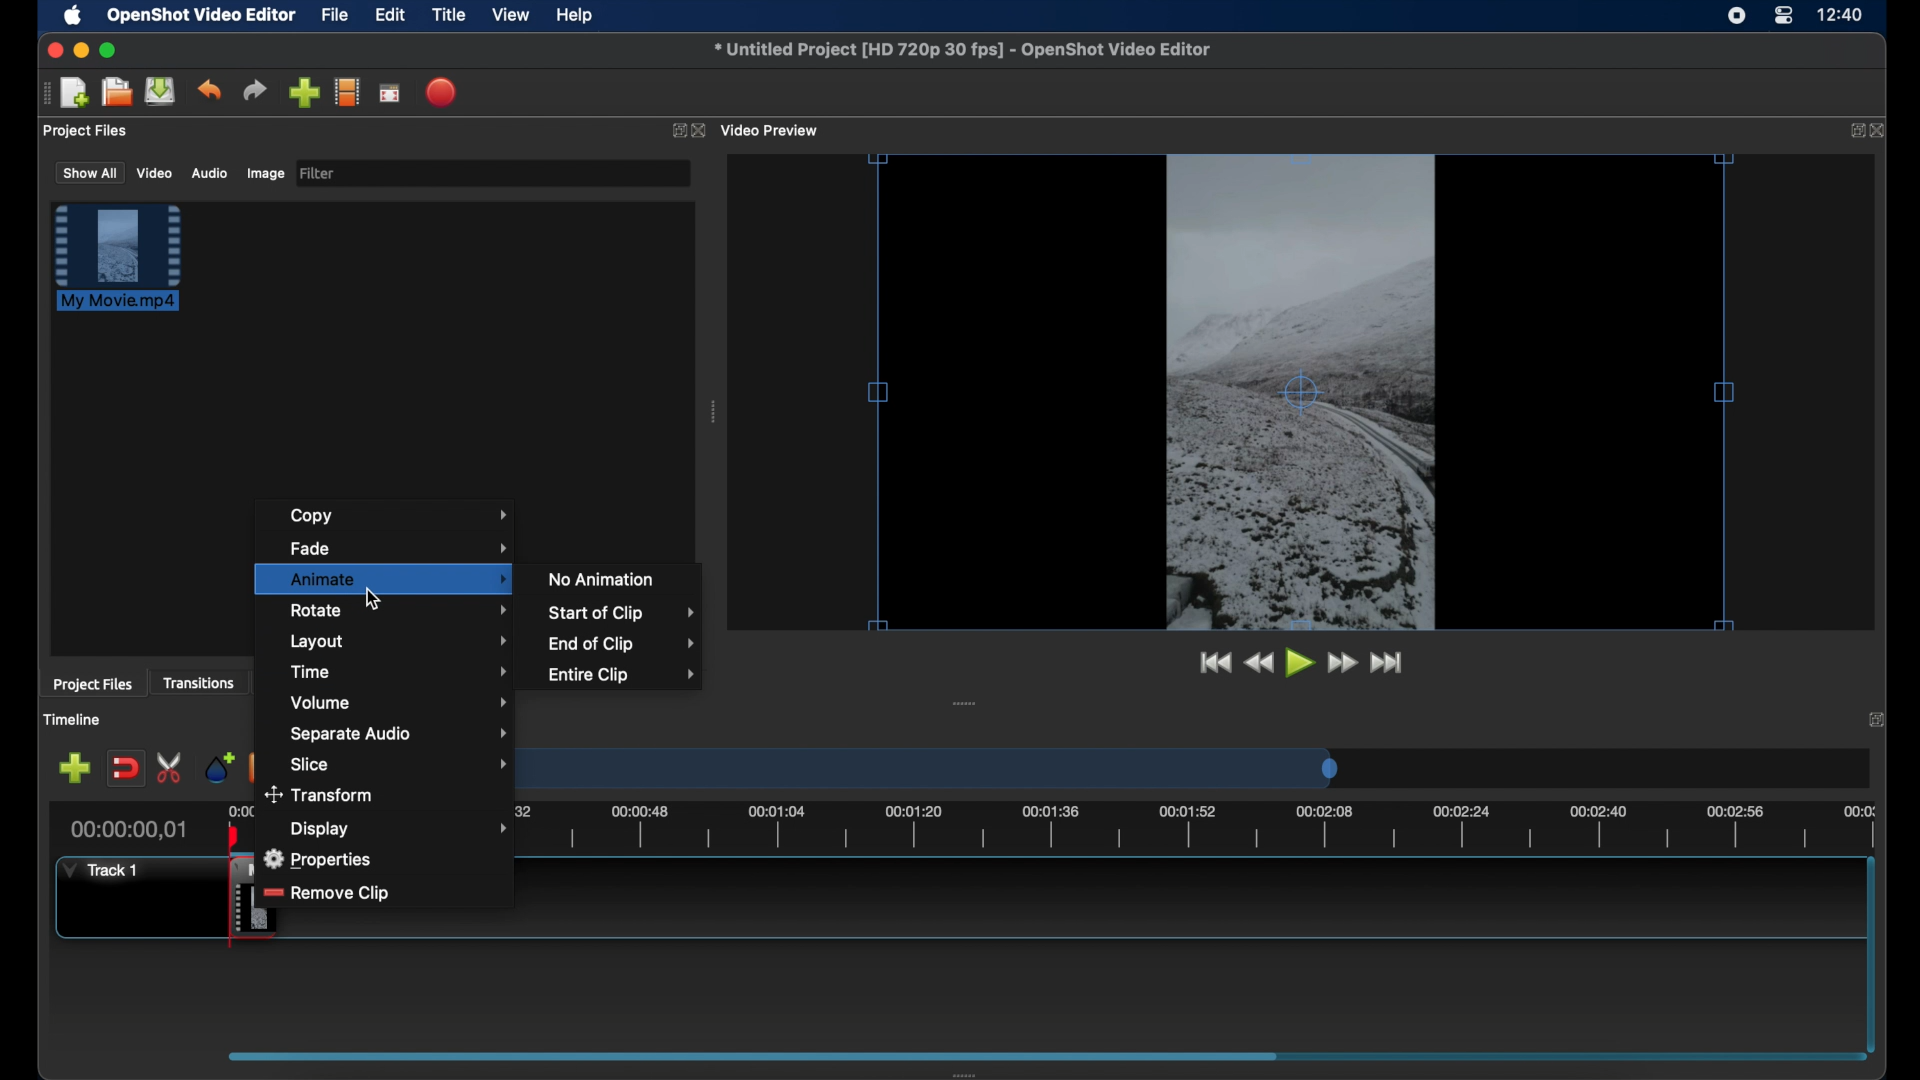 This screenshot has width=1920, height=1080. Describe the element at coordinates (44, 93) in the screenshot. I see `drag handle` at that location.